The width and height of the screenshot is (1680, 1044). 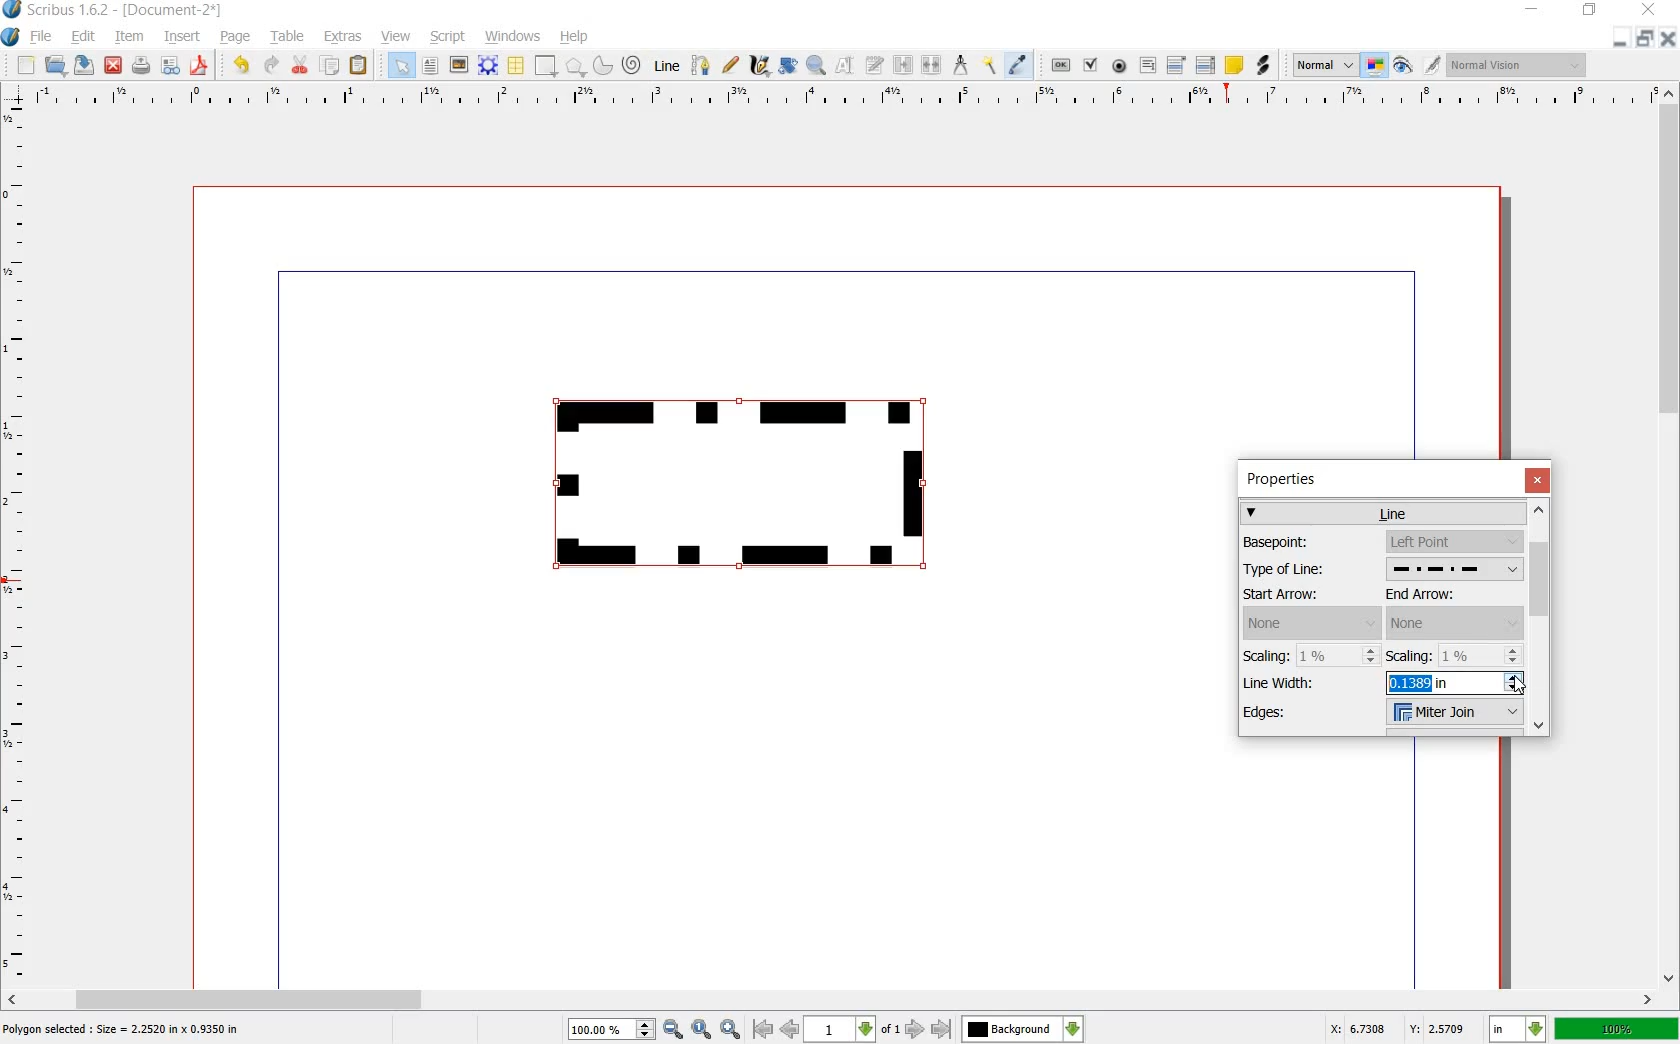 What do you see at coordinates (170, 67) in the screenshot?
I see `PRFELIGHT VERIFIER` at bounding box center [170, 67].